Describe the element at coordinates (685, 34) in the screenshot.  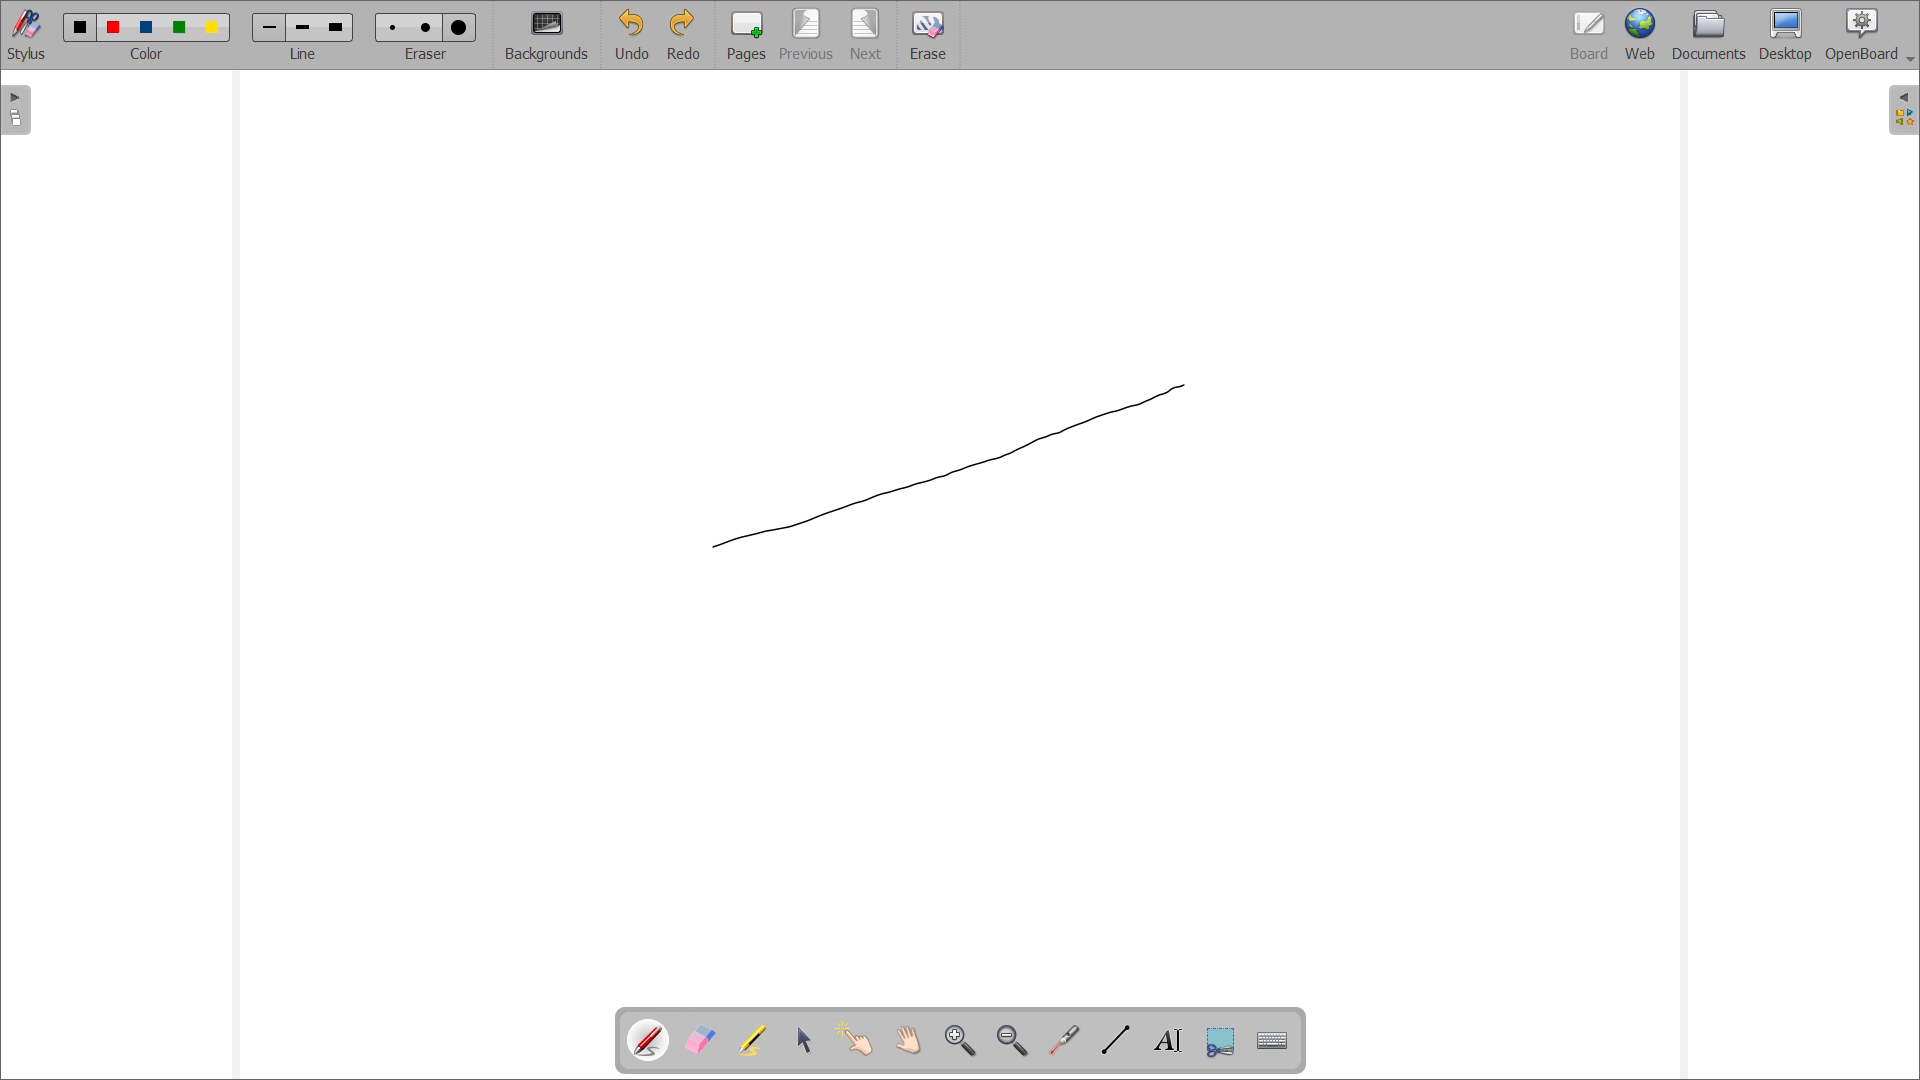
I see `redo` at that location.